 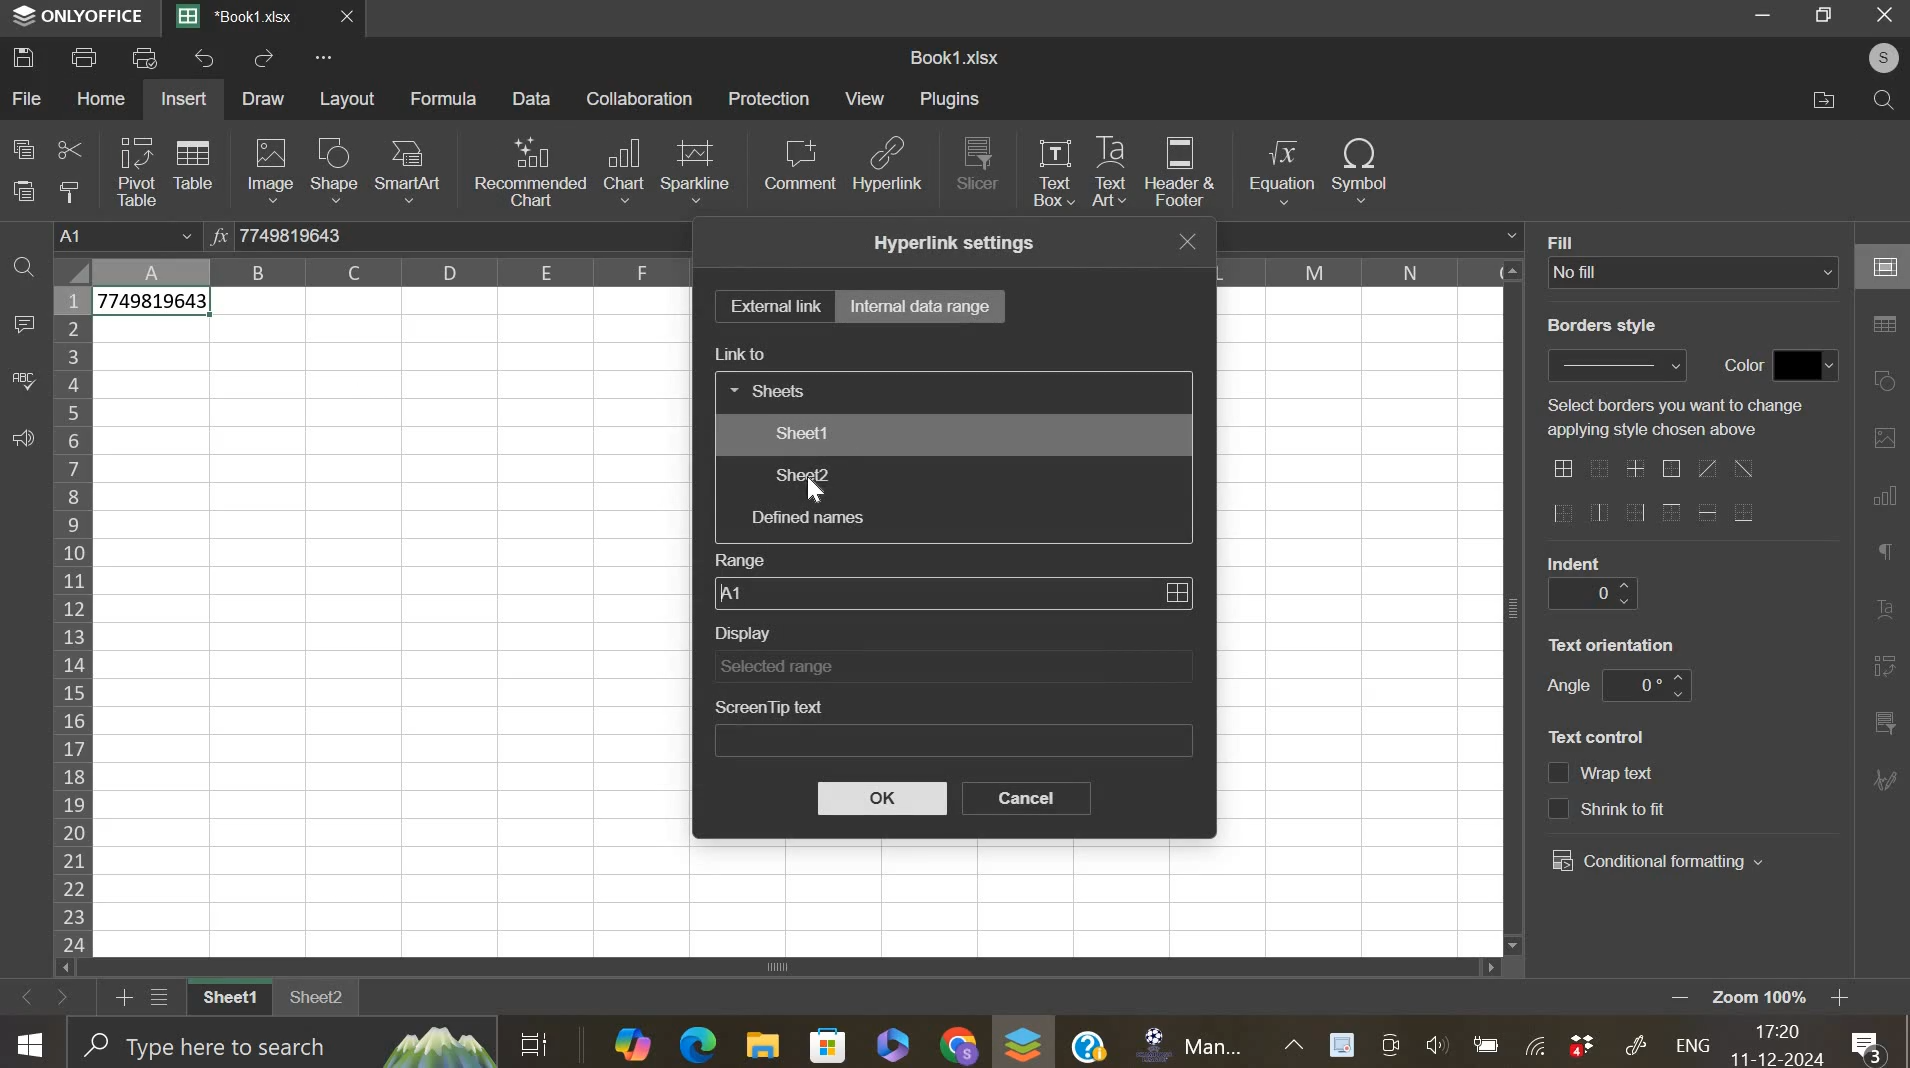 What do you see at coordinates (23, 325) in the screenshot?
I see `comment` at bounding box center [23, 325].